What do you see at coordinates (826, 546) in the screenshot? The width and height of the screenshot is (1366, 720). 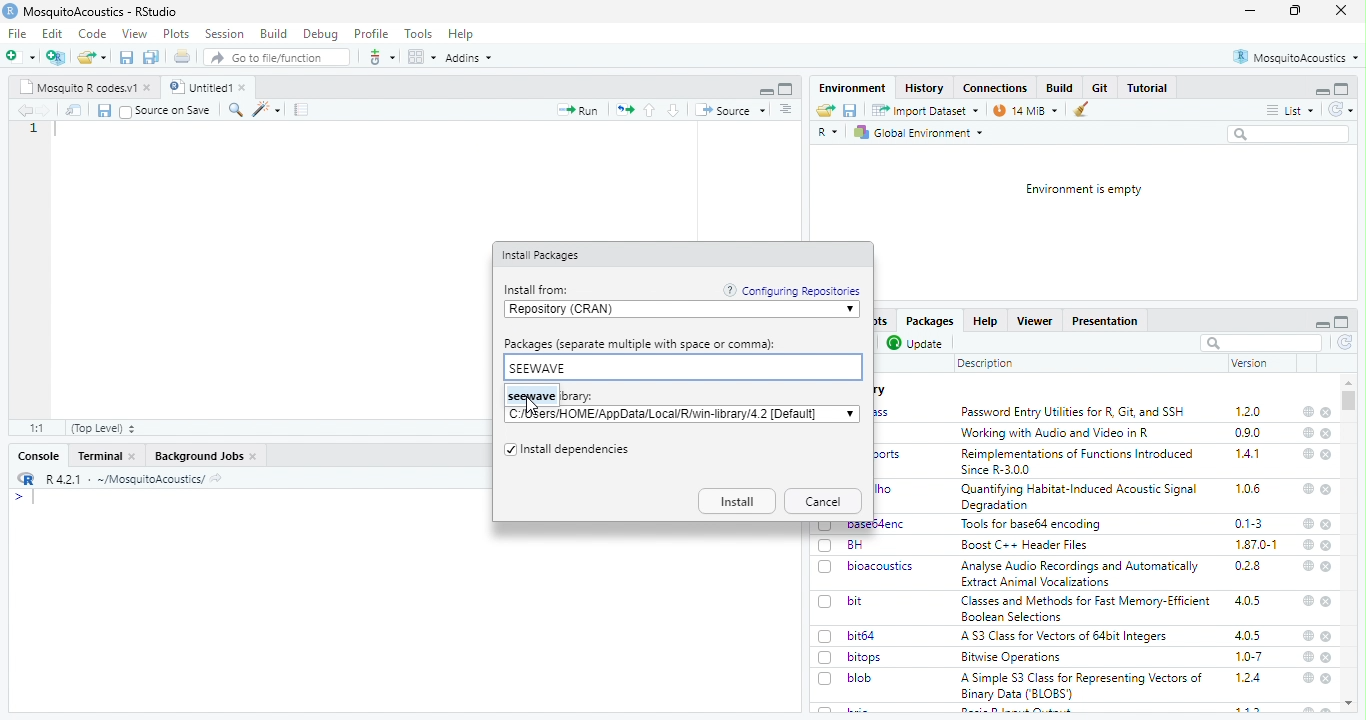 I see `checkbox` at bounding box center [826, 546].